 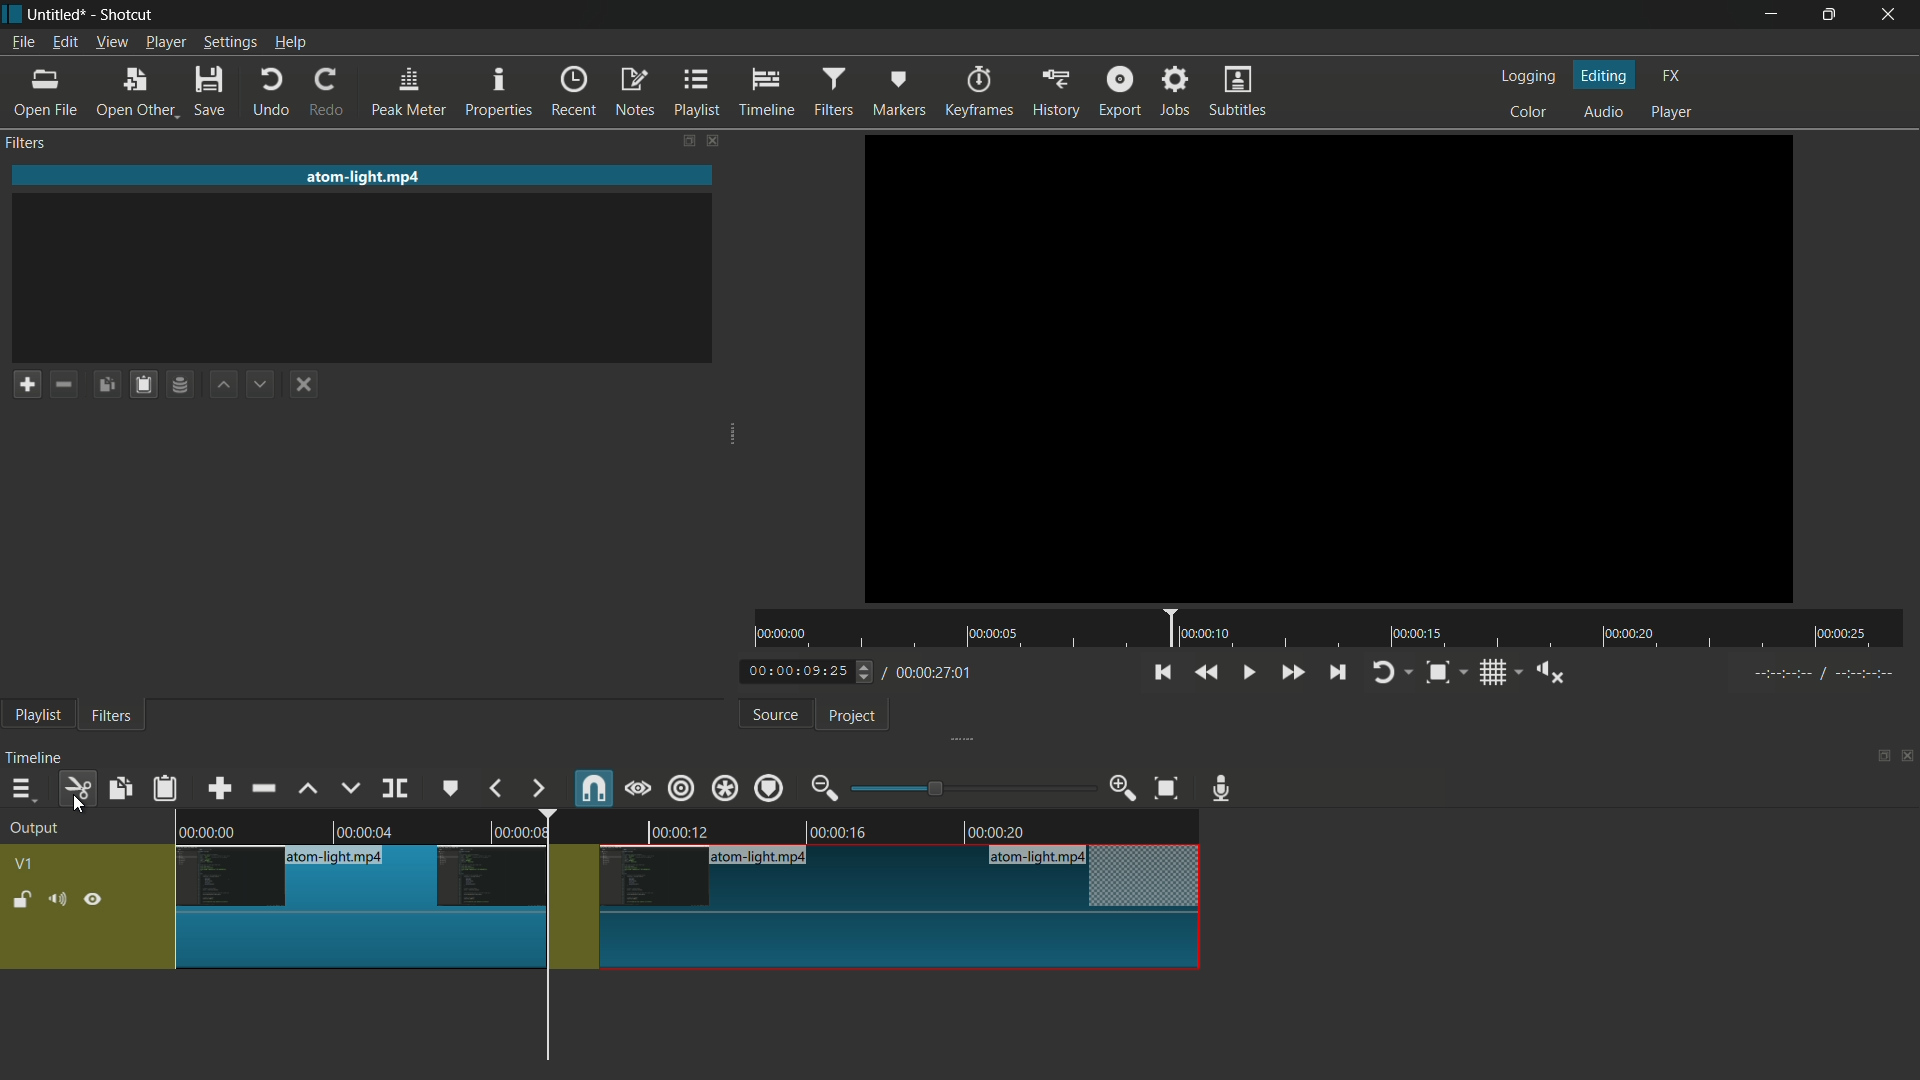 I want to click on paste filters, so click(x=167, y=788).